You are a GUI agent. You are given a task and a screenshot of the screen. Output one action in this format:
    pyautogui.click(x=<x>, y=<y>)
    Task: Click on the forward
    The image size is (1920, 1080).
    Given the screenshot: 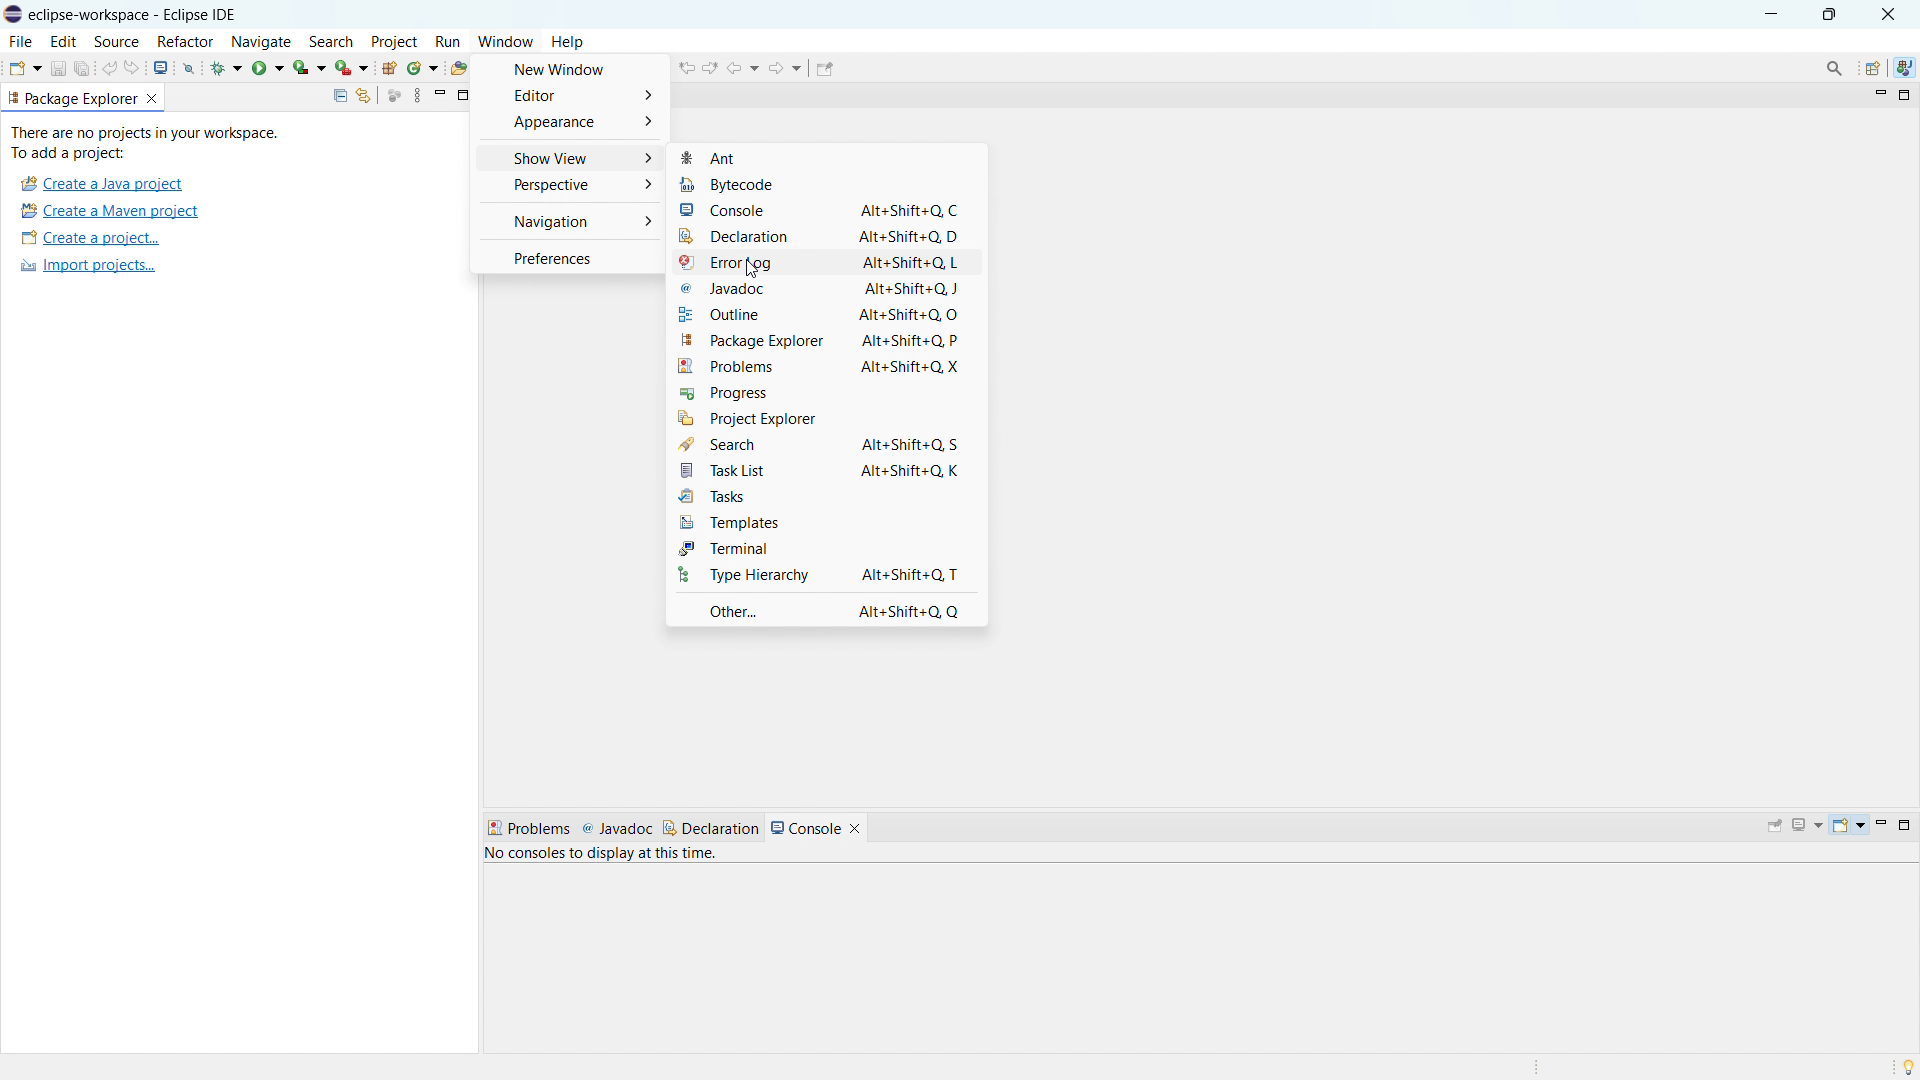 What is the action you would take?
    pyautogui.click(x=784, y=67)
    